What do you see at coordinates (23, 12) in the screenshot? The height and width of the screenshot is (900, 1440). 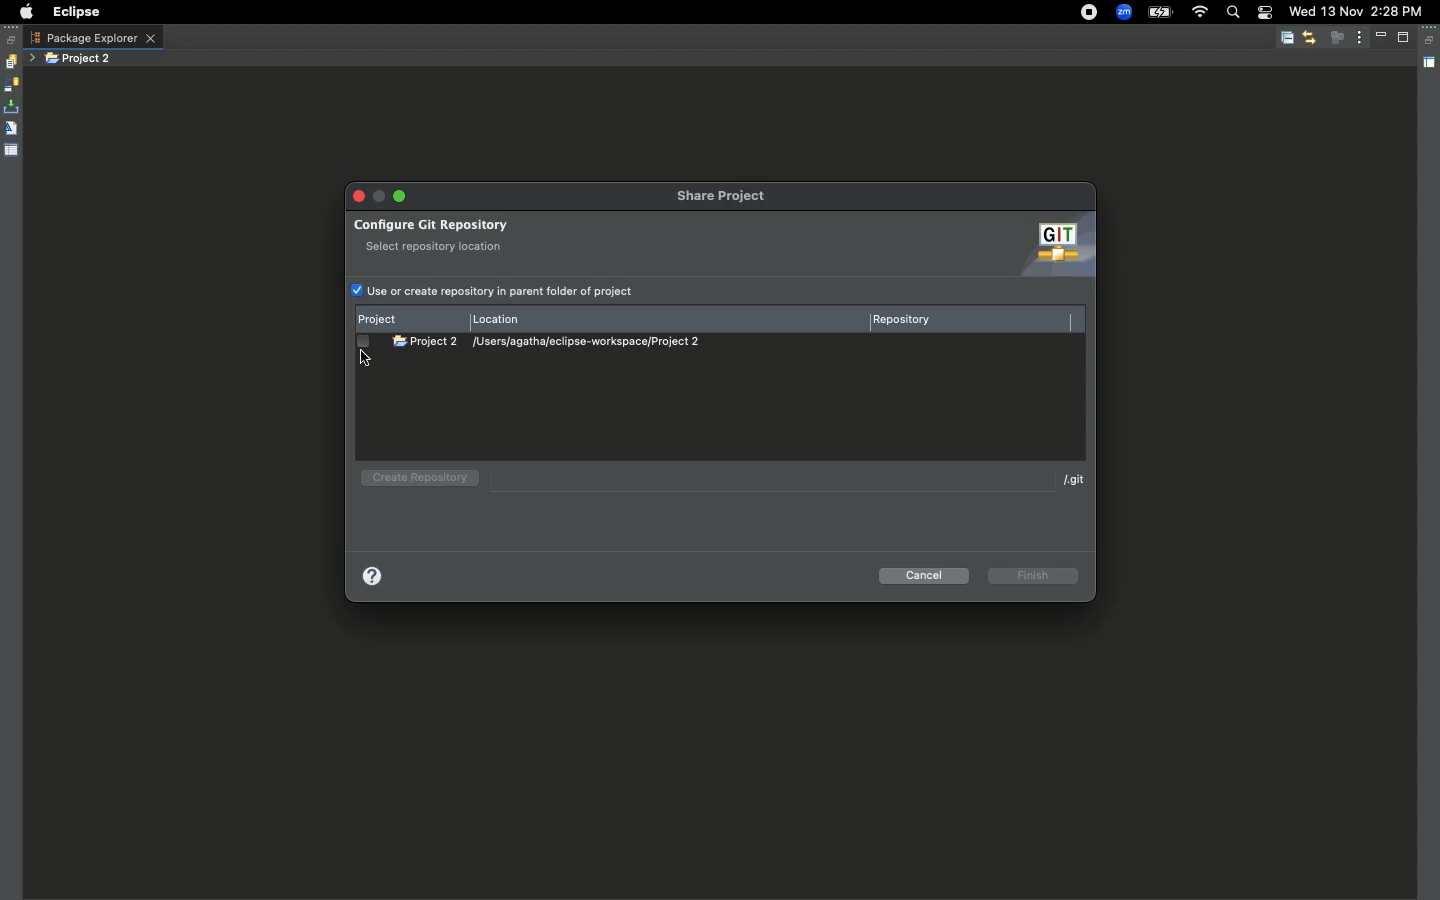 I see `Apple logo` at bounding box center [23, 12].